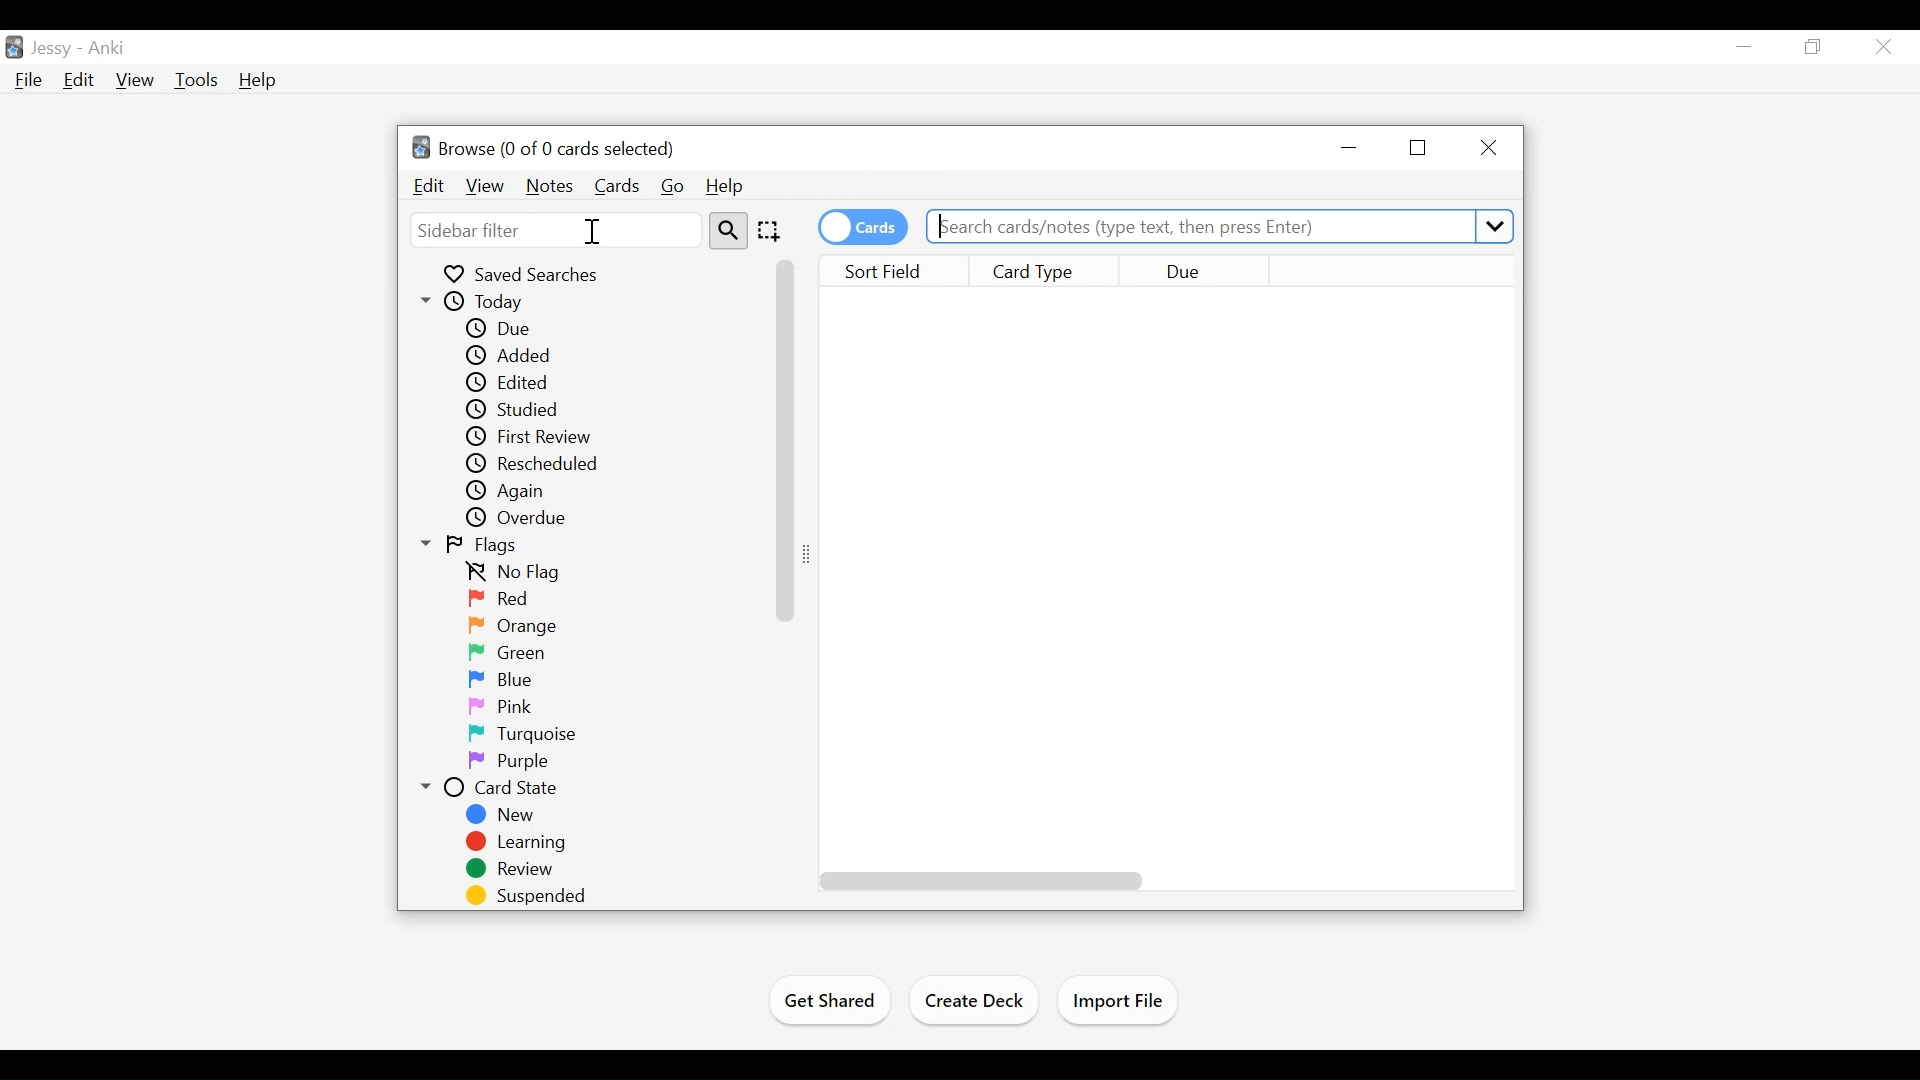 This screenshot has height=1080, width=1920. What do you see at coordinates (196, 79) in the screenshot?
I see `Tools` at bounding box center [196, 79].